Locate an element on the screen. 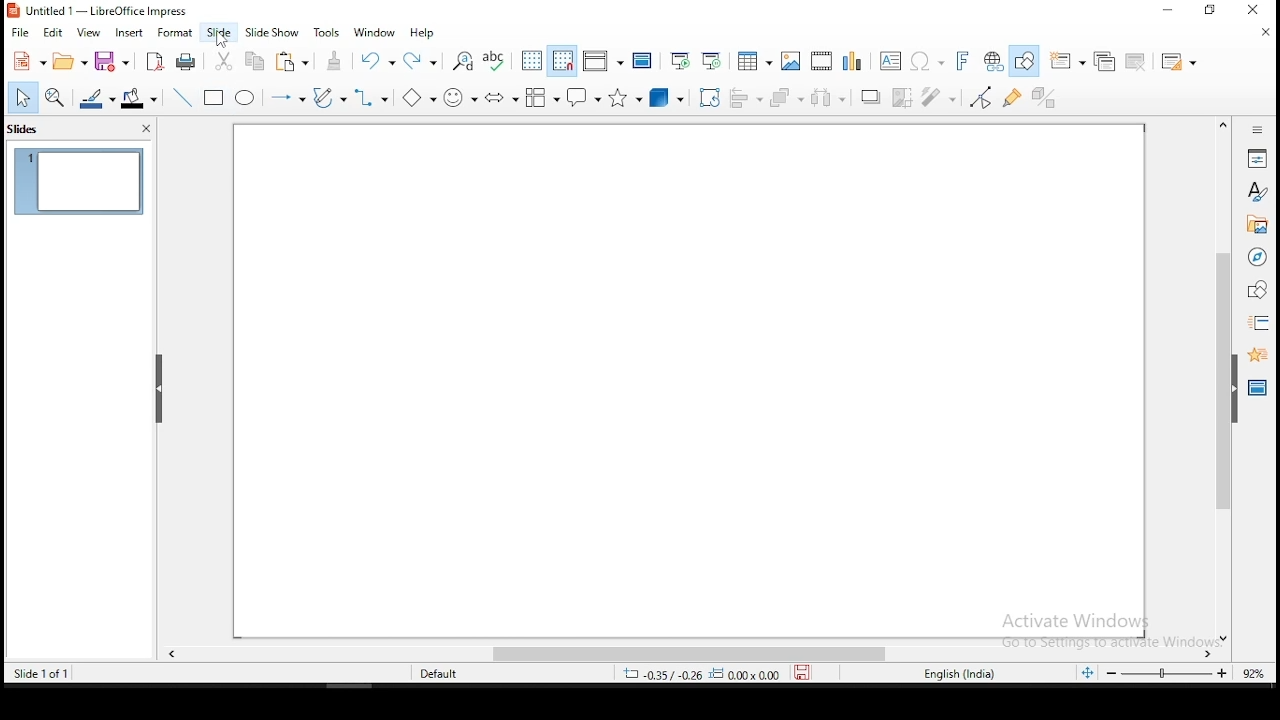  window is located at coordinates (375, 32).